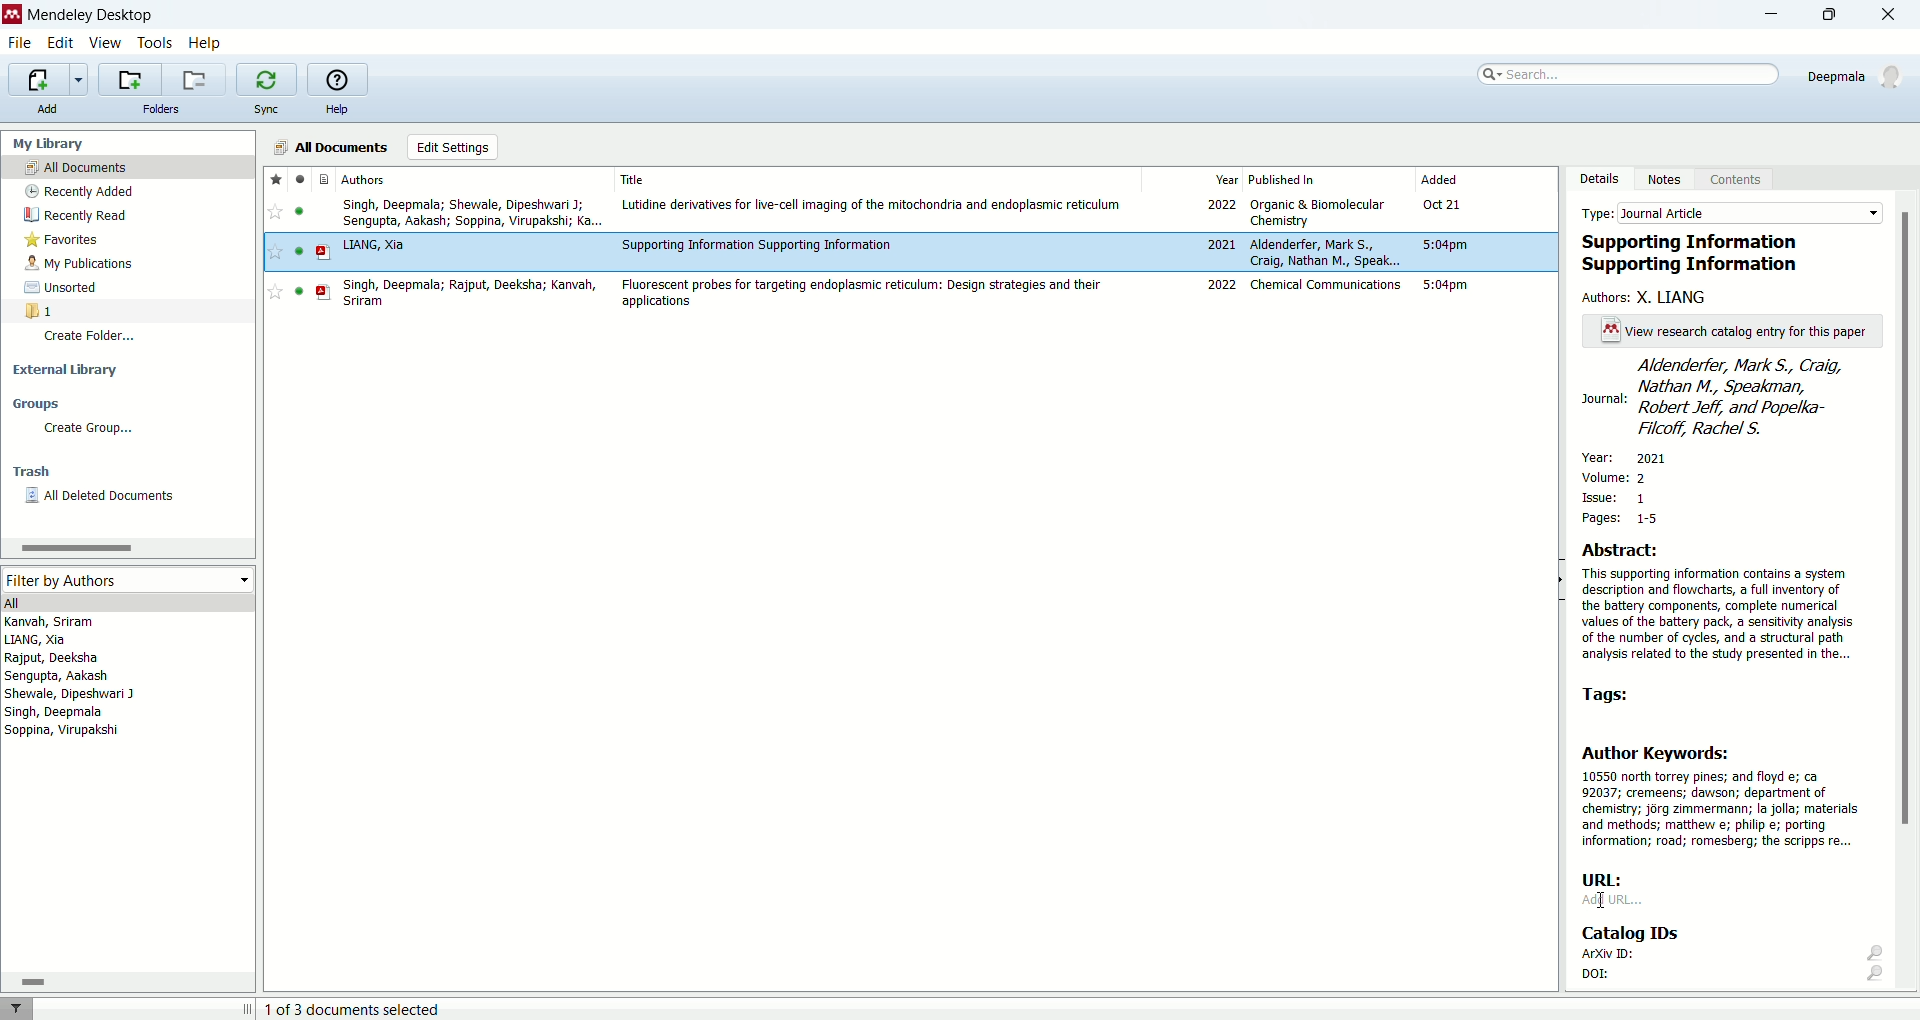 The image size is (1920, 1020). Describe the element at coordinates (1284, 179) in the screenshot. I see `published in` at that location.